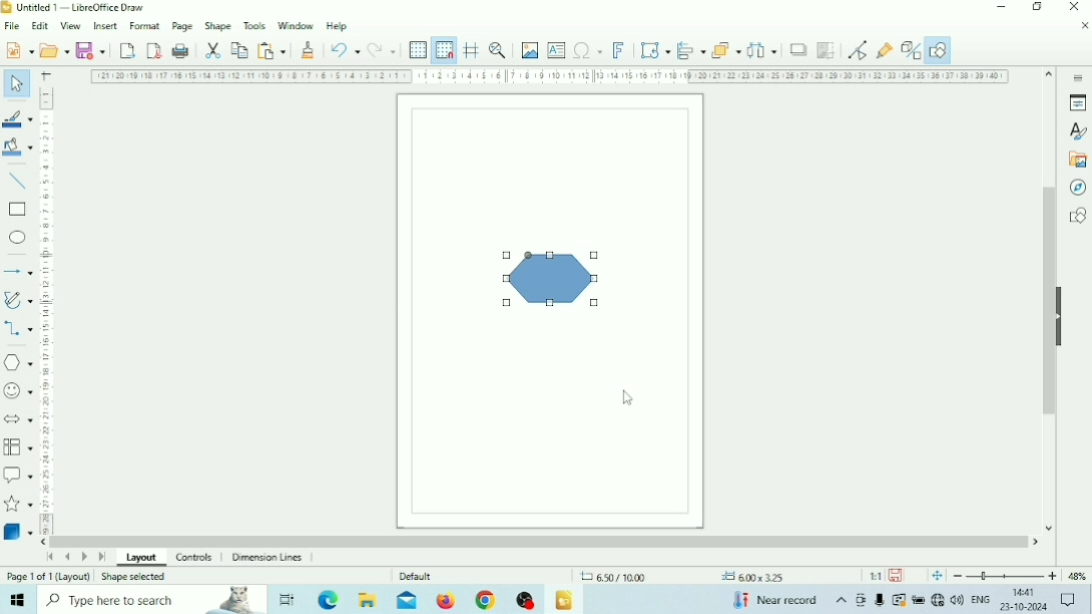  What do you see at coordinates (18, 531) in the screenshot?
I see `3D Objects` at bounding box center [18, 531].